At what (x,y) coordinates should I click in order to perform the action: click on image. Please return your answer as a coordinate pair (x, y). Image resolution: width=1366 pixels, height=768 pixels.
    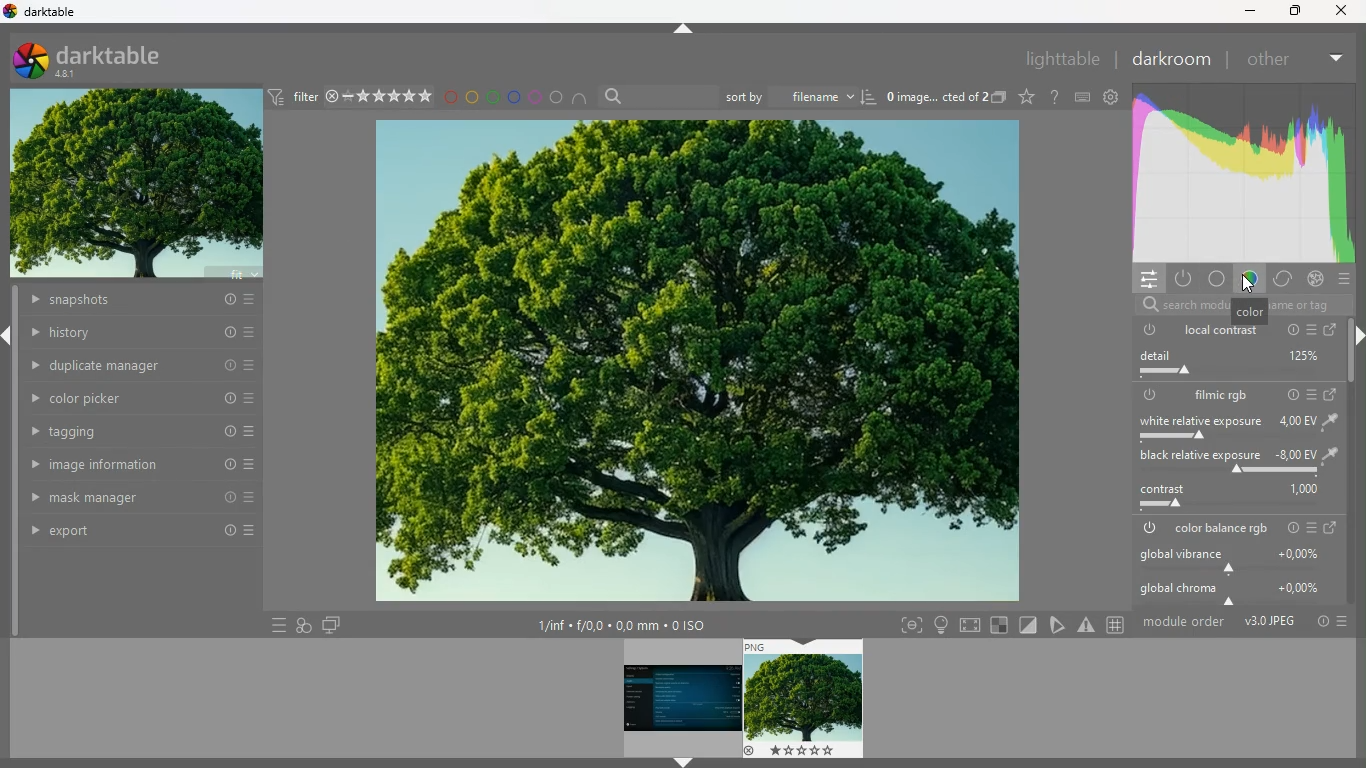
    Looking at the image, I should click on (692, 362).